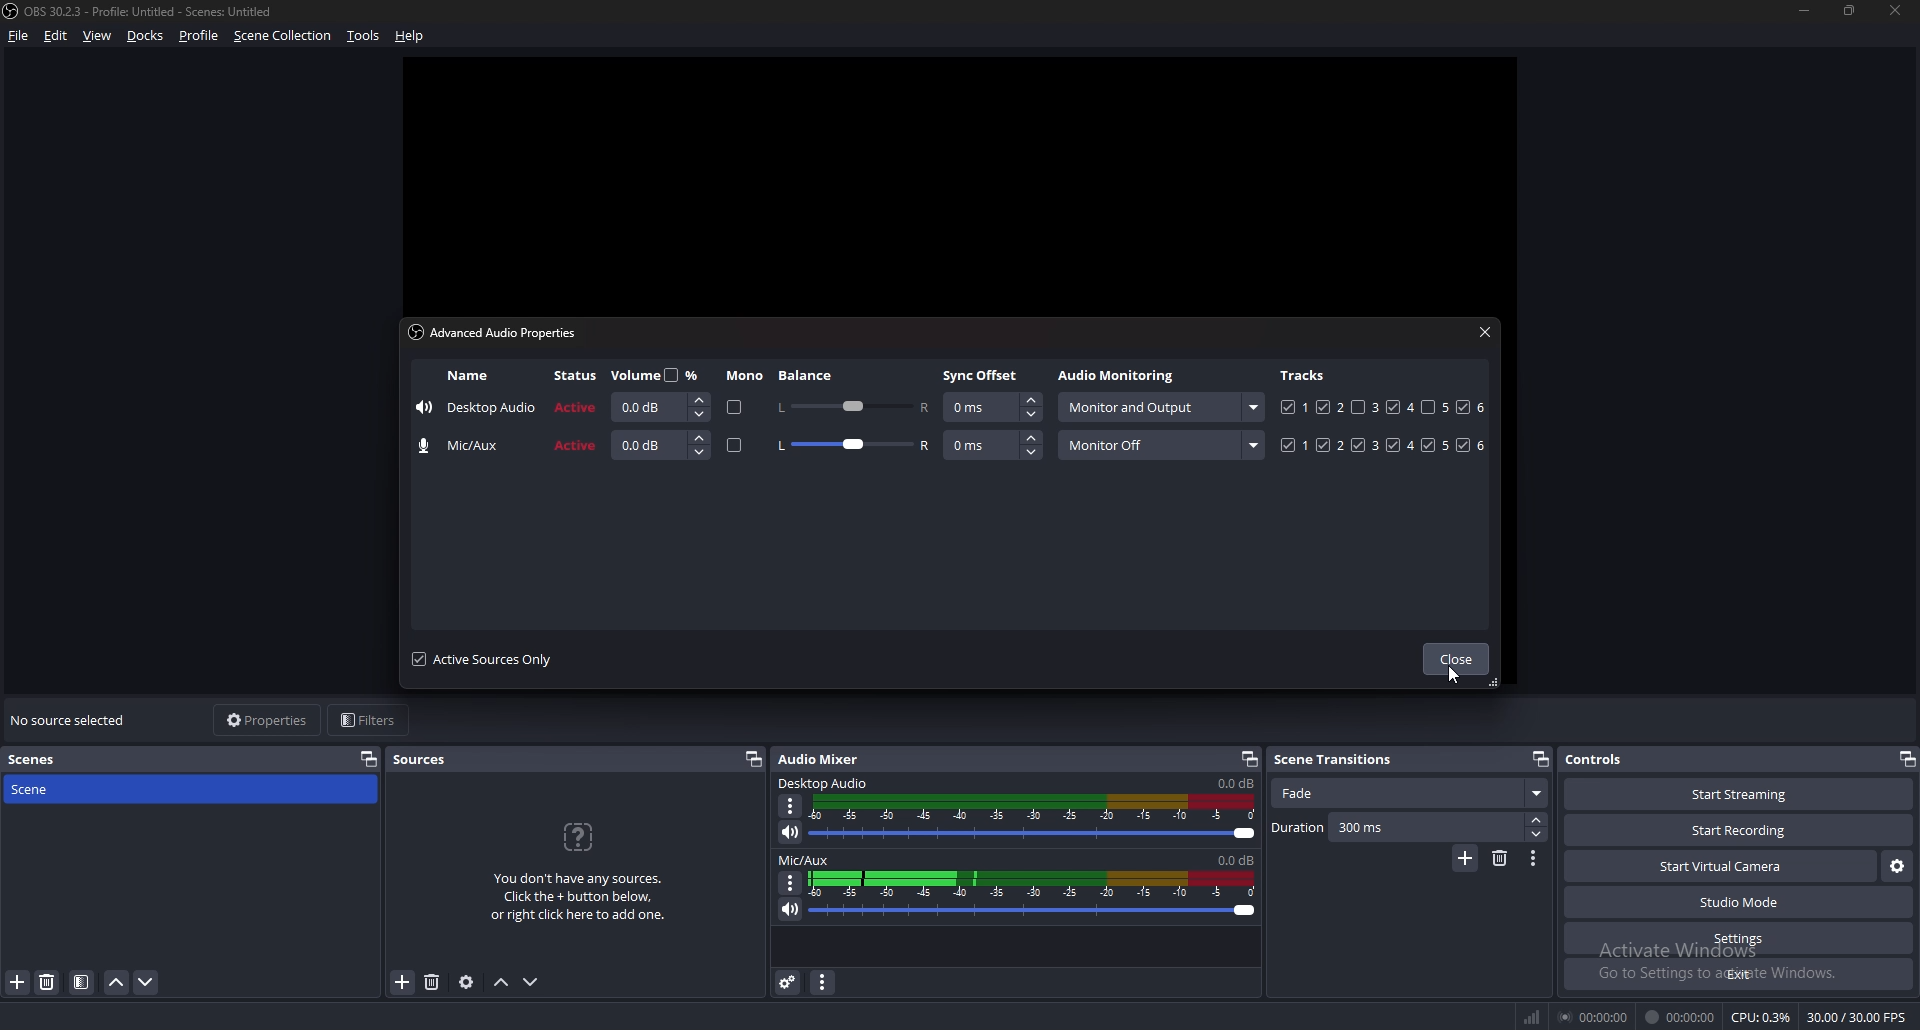 This screenshot has width=1920, height=1030. Describe the element at coordinates (502, 982) in the screenshot. I see `move sources up` at that location.